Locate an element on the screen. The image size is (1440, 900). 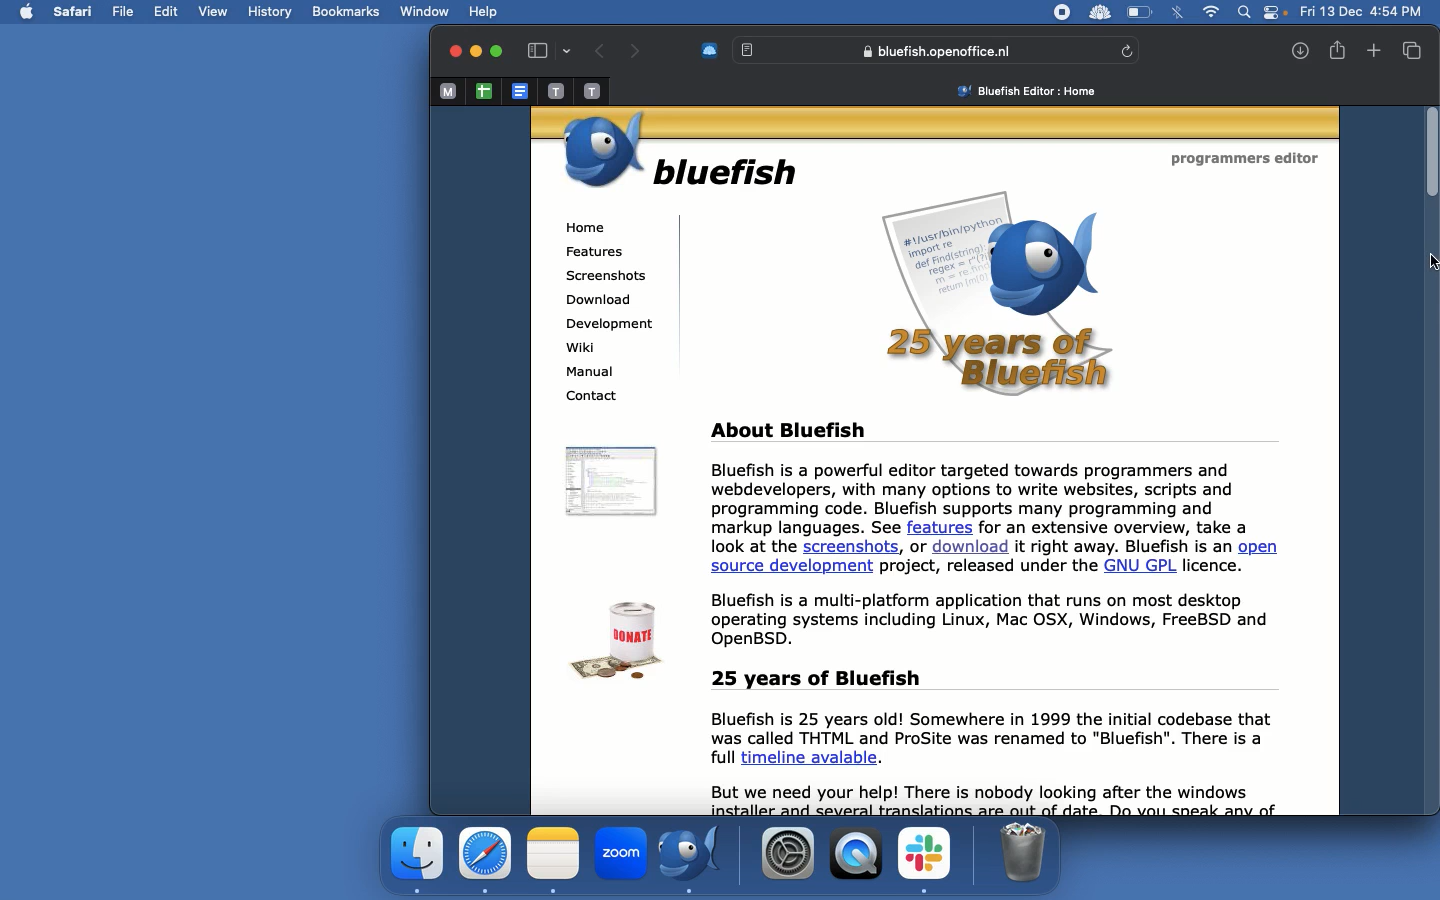
Safari is located at coordinates (76, 10).